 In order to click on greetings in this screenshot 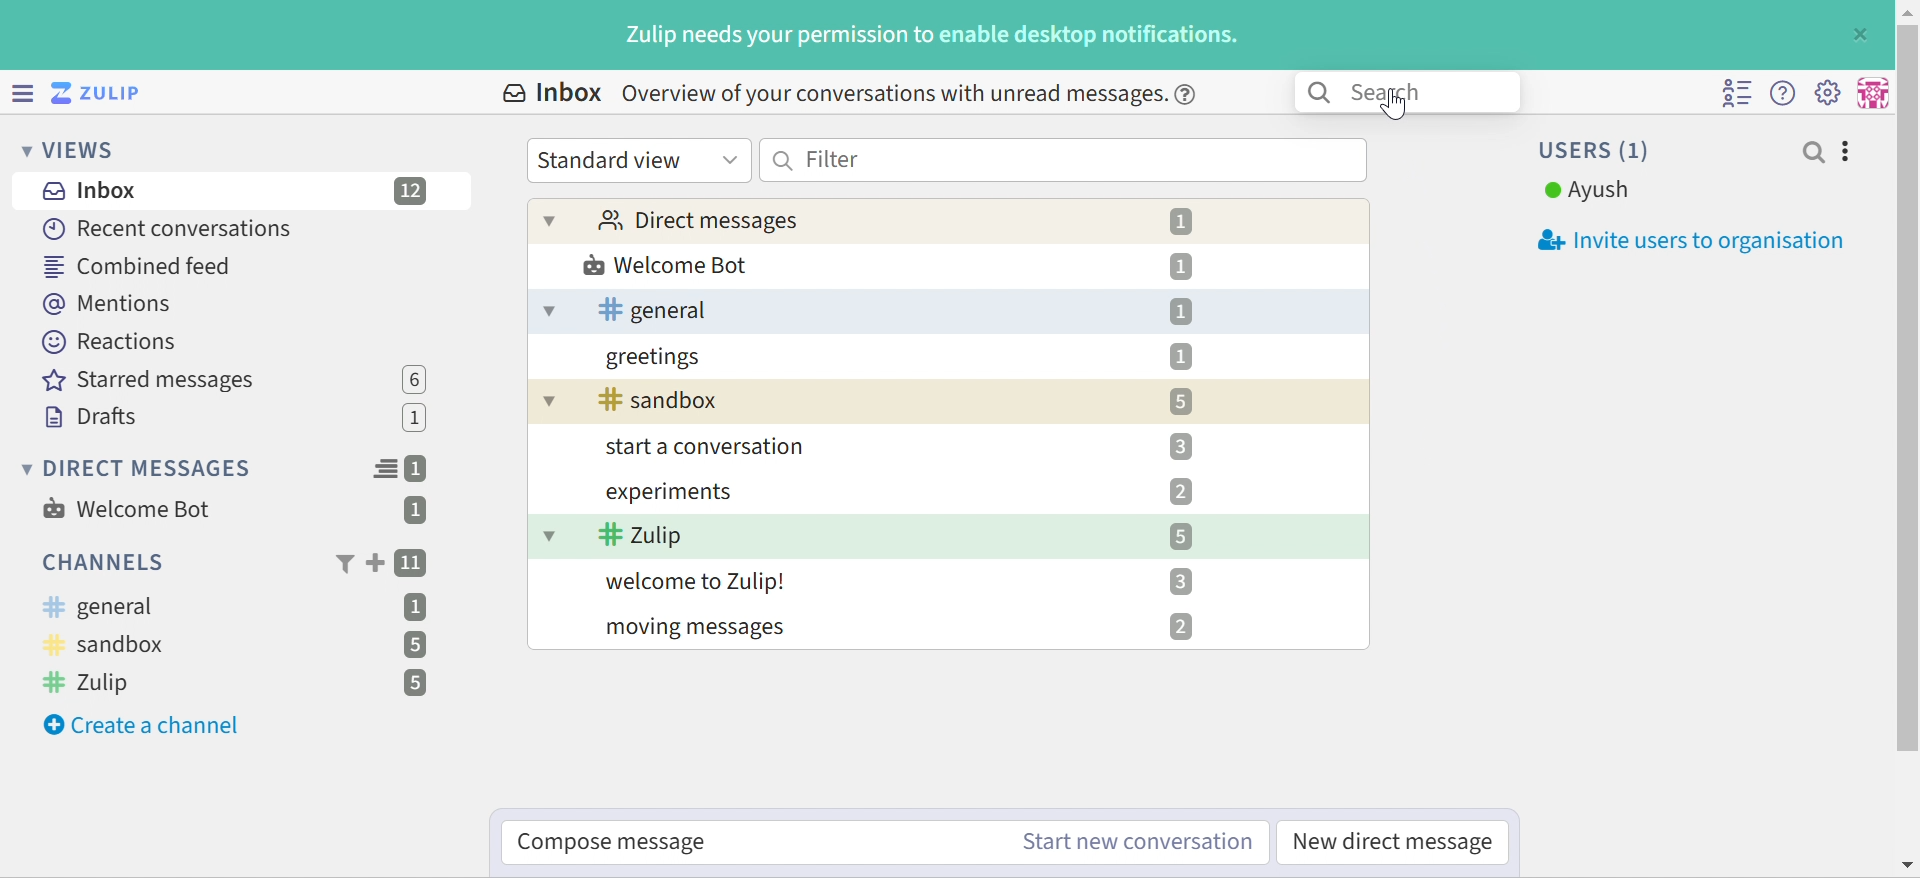, I will do `click(655, 357)`.